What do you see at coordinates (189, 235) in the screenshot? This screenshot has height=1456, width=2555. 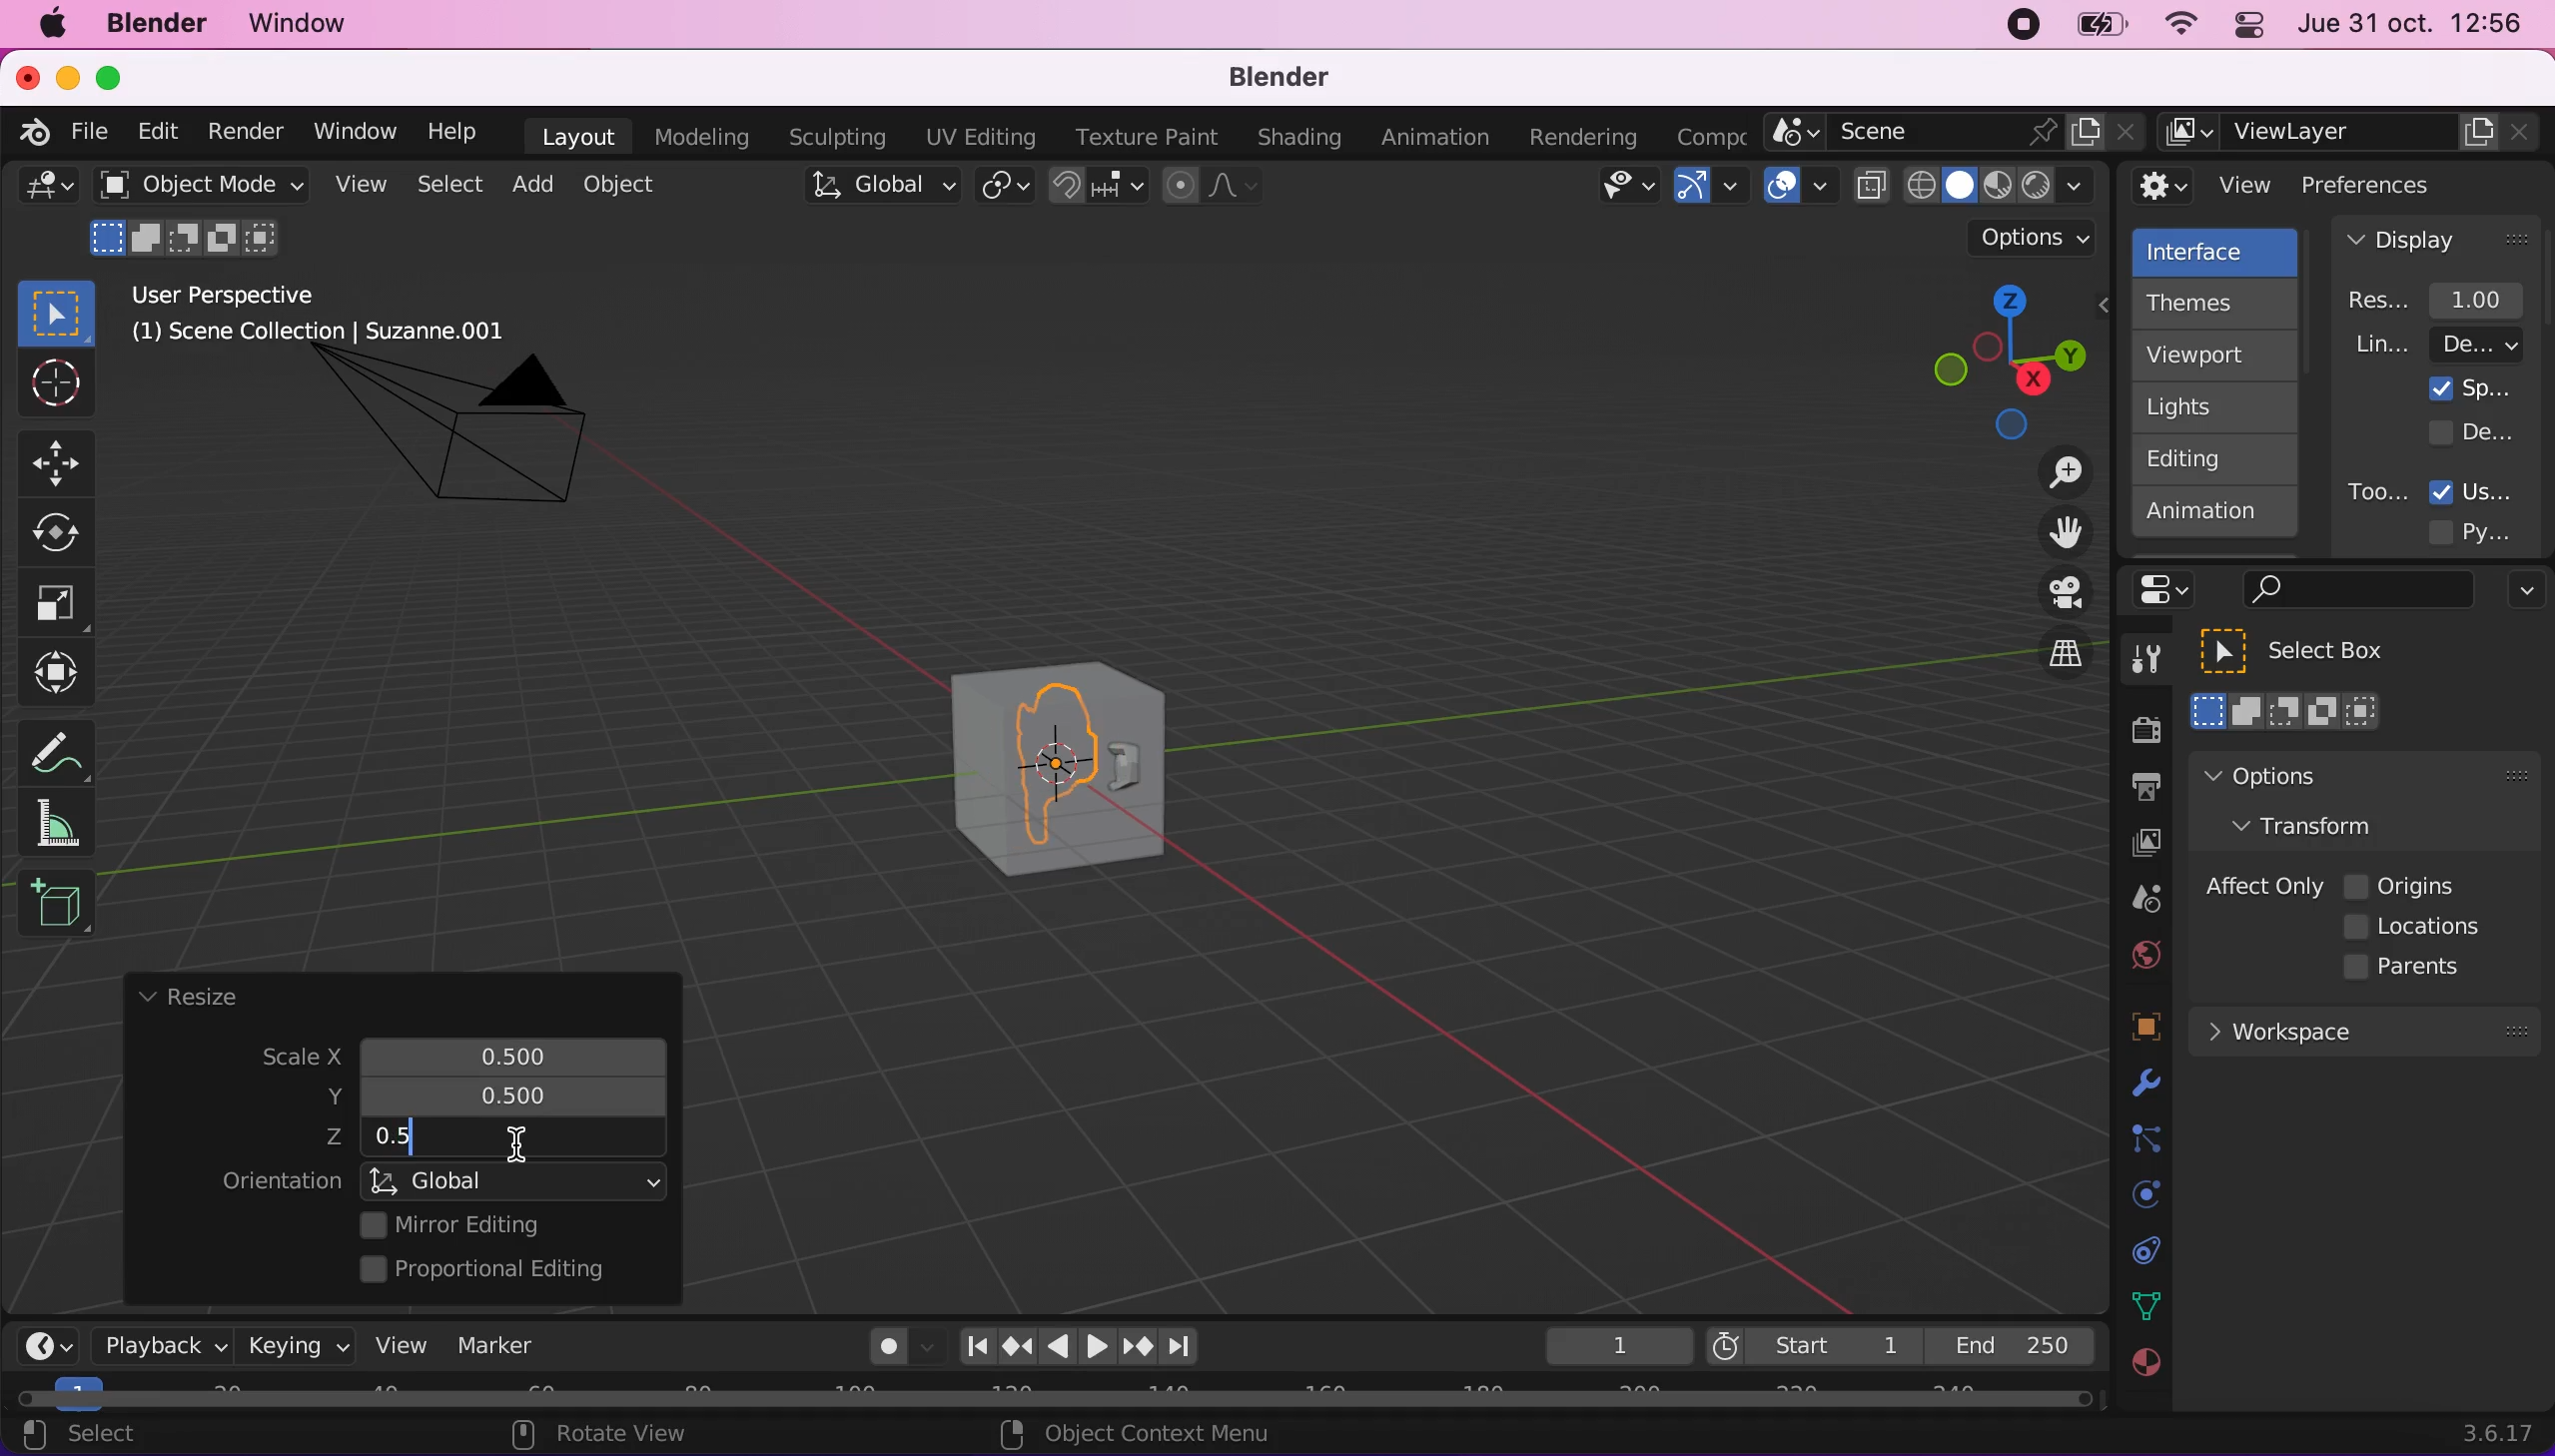 I see `mode` at bounding box center [189, 235].